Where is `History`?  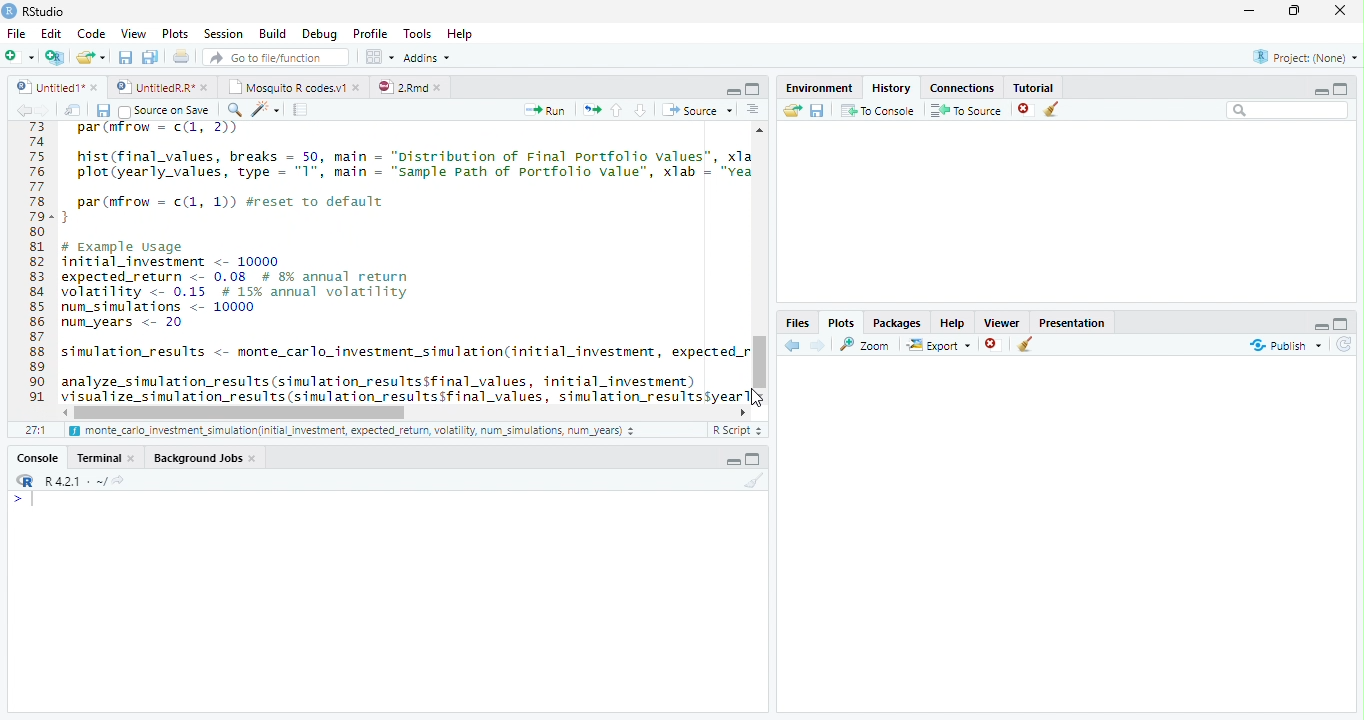 History is located at coordinates (890, 86).